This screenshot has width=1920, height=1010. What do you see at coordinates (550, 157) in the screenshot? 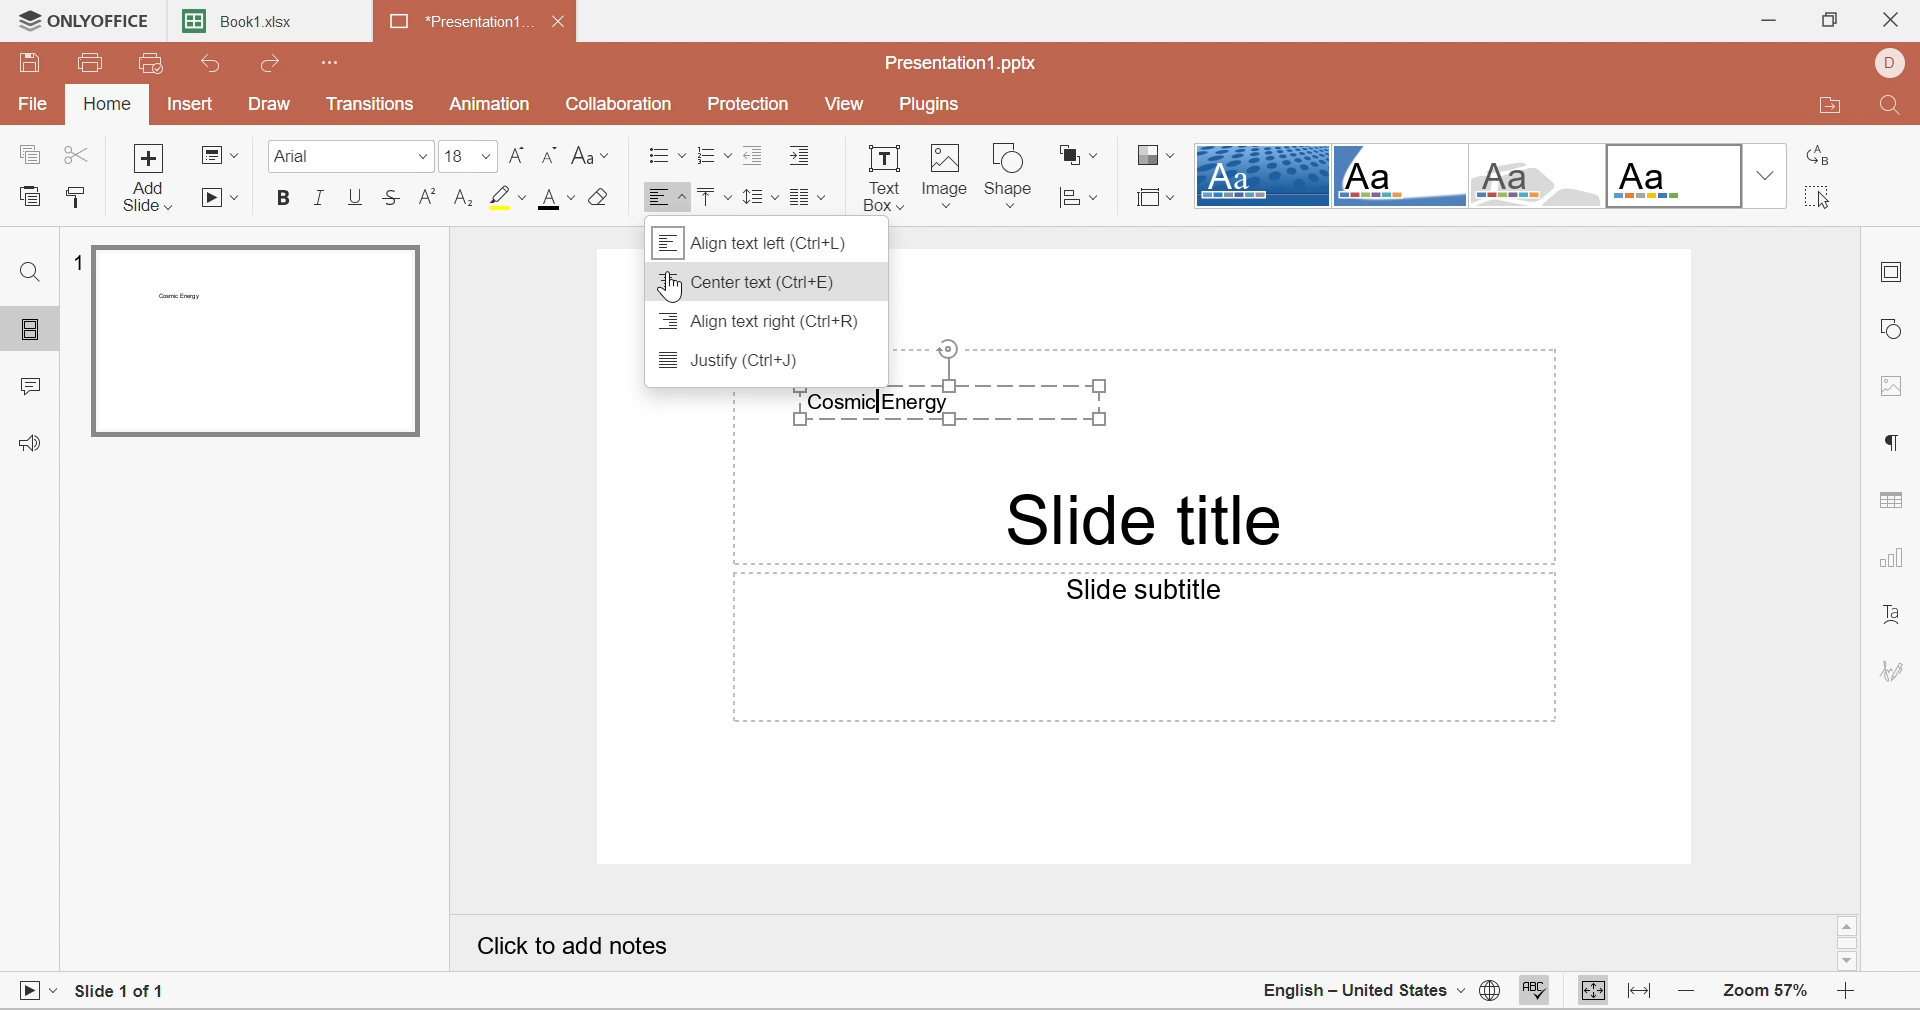
I see `Decrement font size` at bounding box center [550, 157].